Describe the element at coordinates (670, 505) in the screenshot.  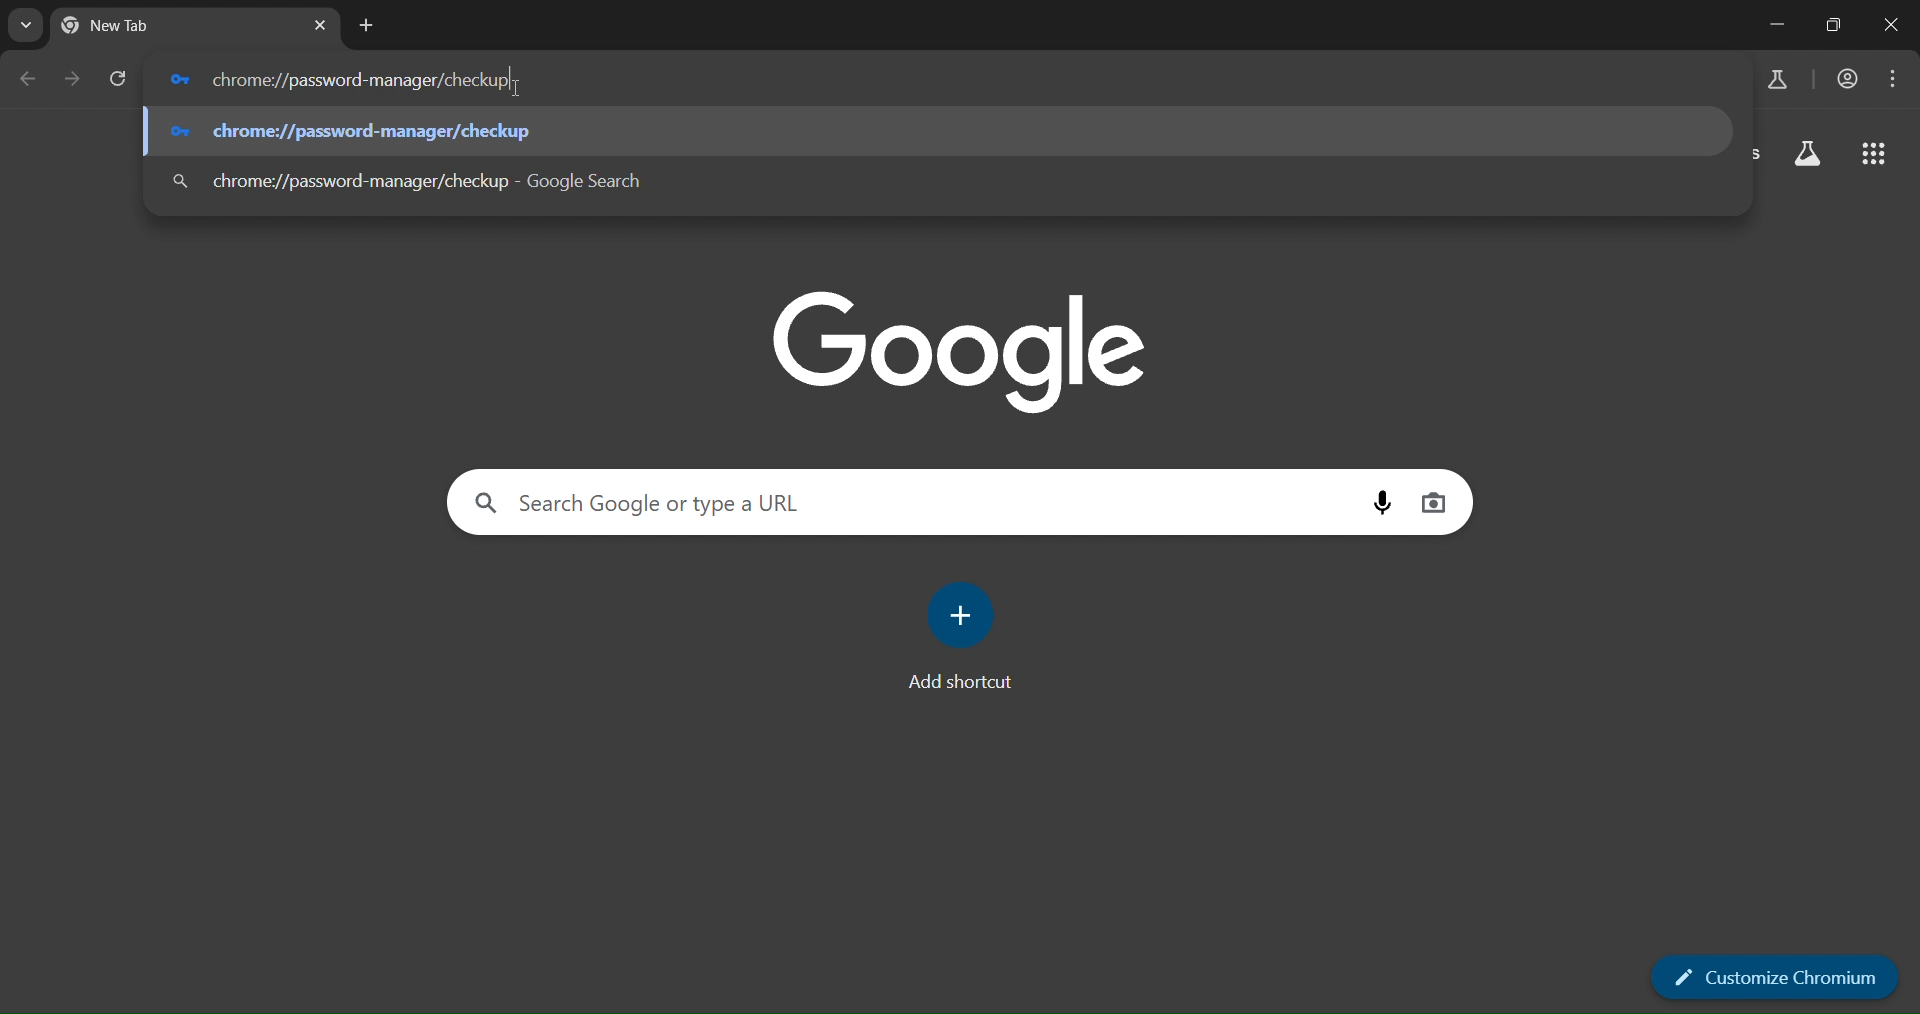
I see `search panel` at that location.